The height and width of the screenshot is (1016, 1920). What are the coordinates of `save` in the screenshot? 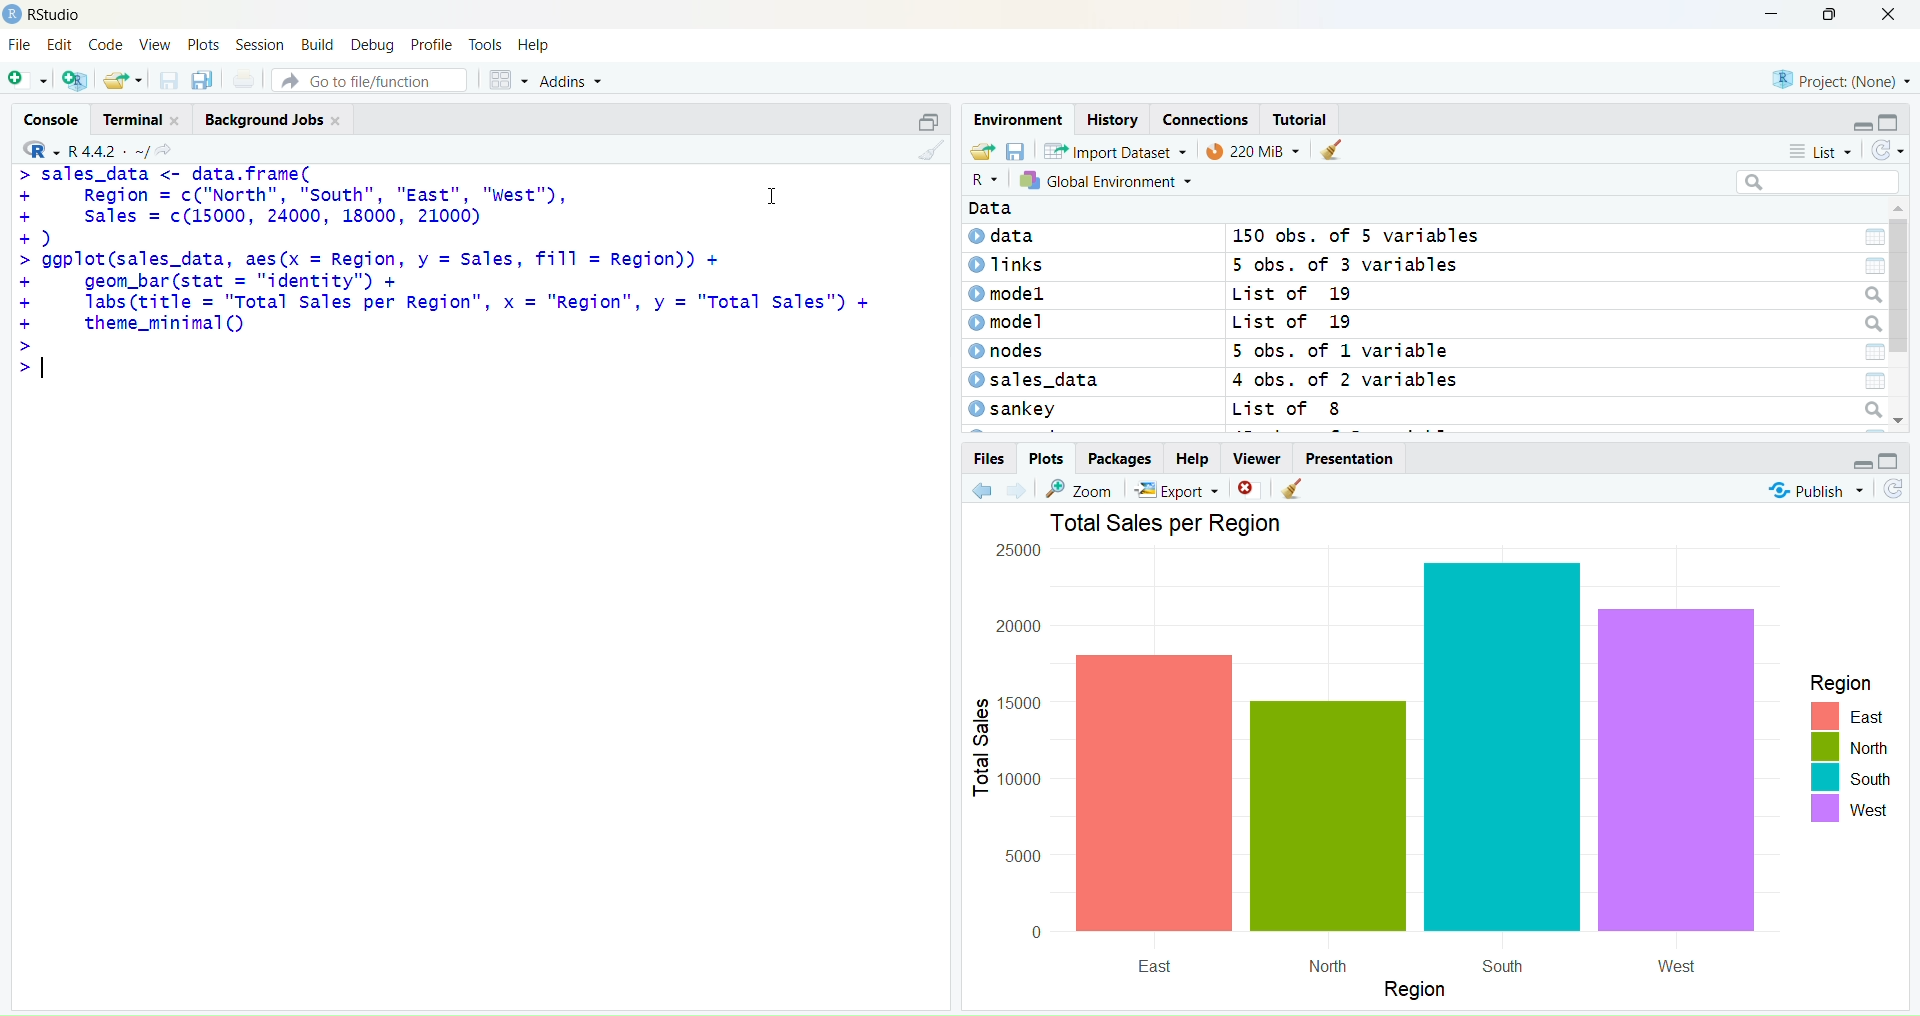 It's located at (167, 85).